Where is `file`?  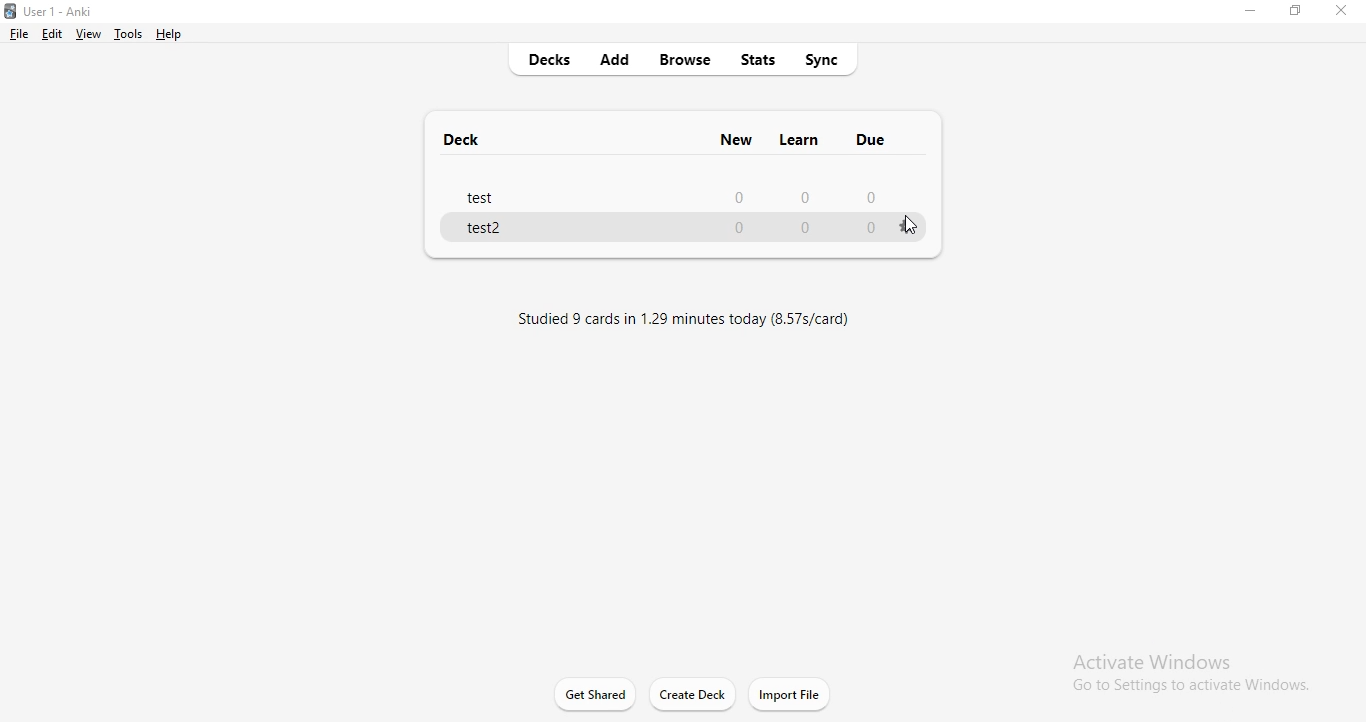 file is located at coordinates (21, 34).